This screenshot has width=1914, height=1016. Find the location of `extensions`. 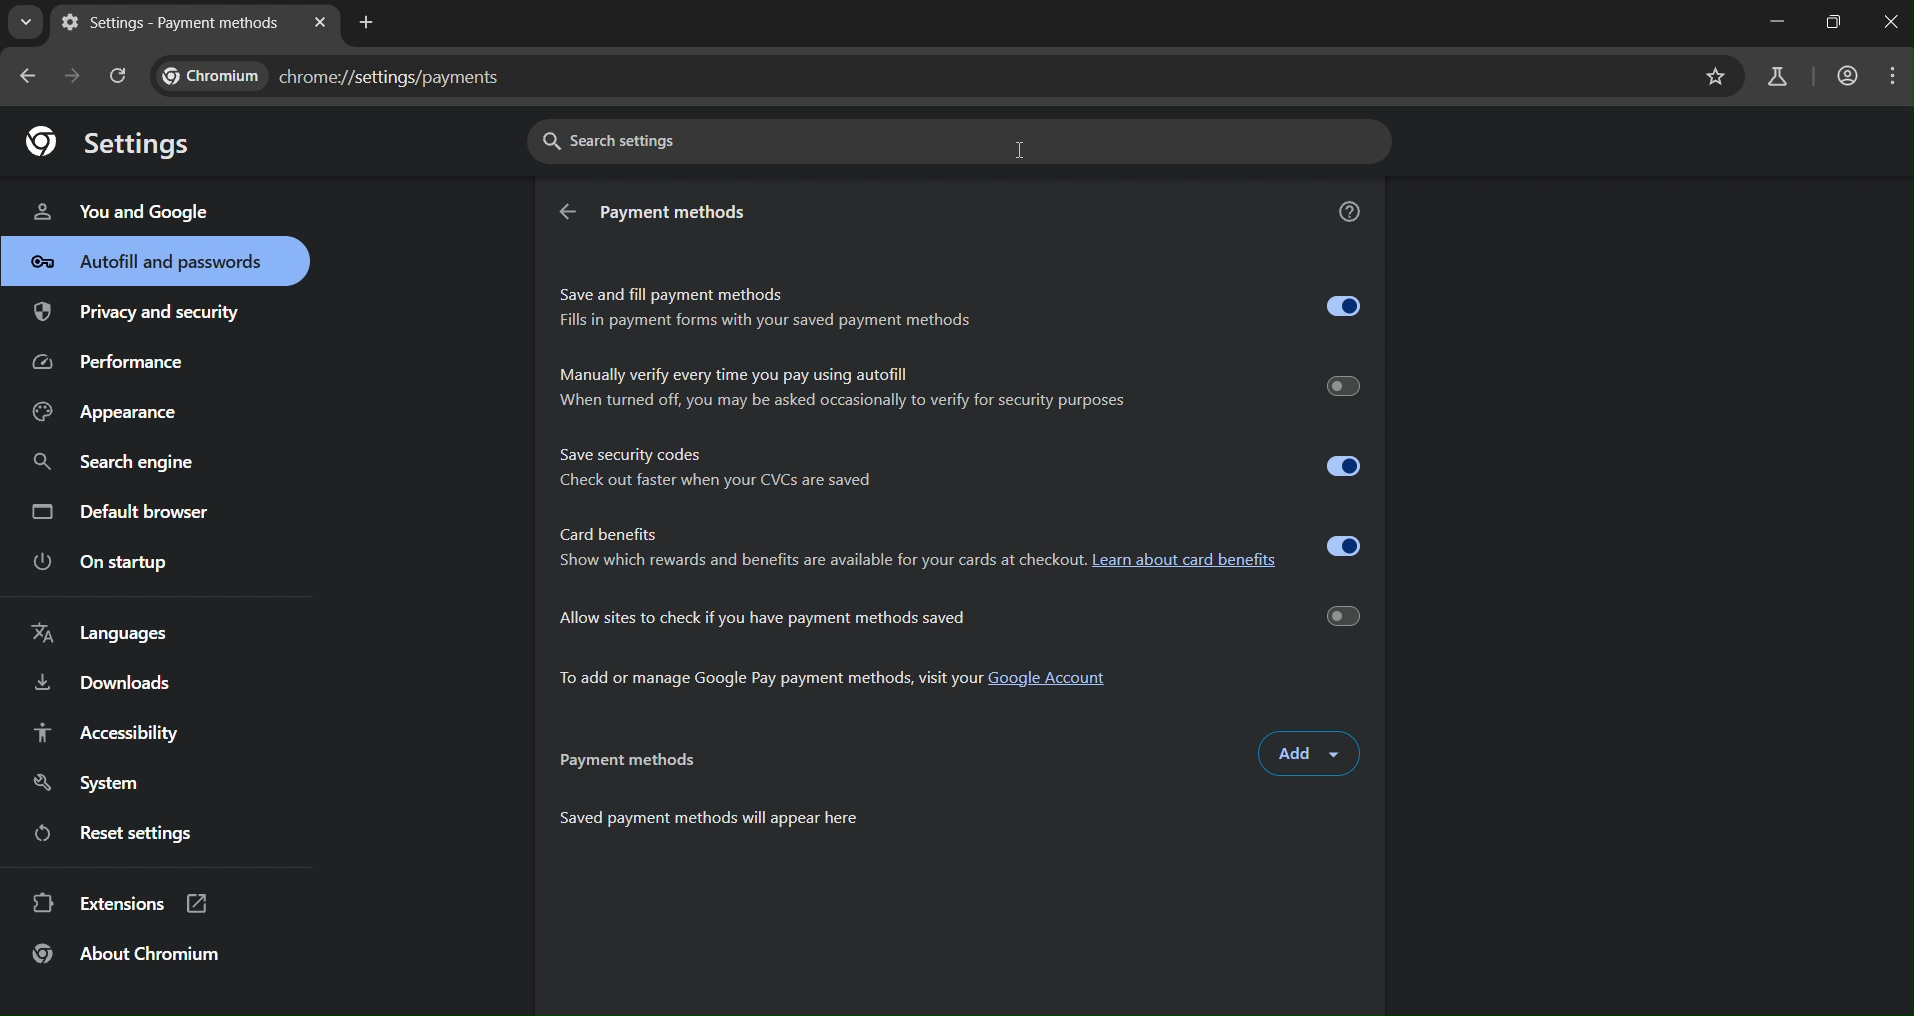

extensions is located at coordinates (121, 903).